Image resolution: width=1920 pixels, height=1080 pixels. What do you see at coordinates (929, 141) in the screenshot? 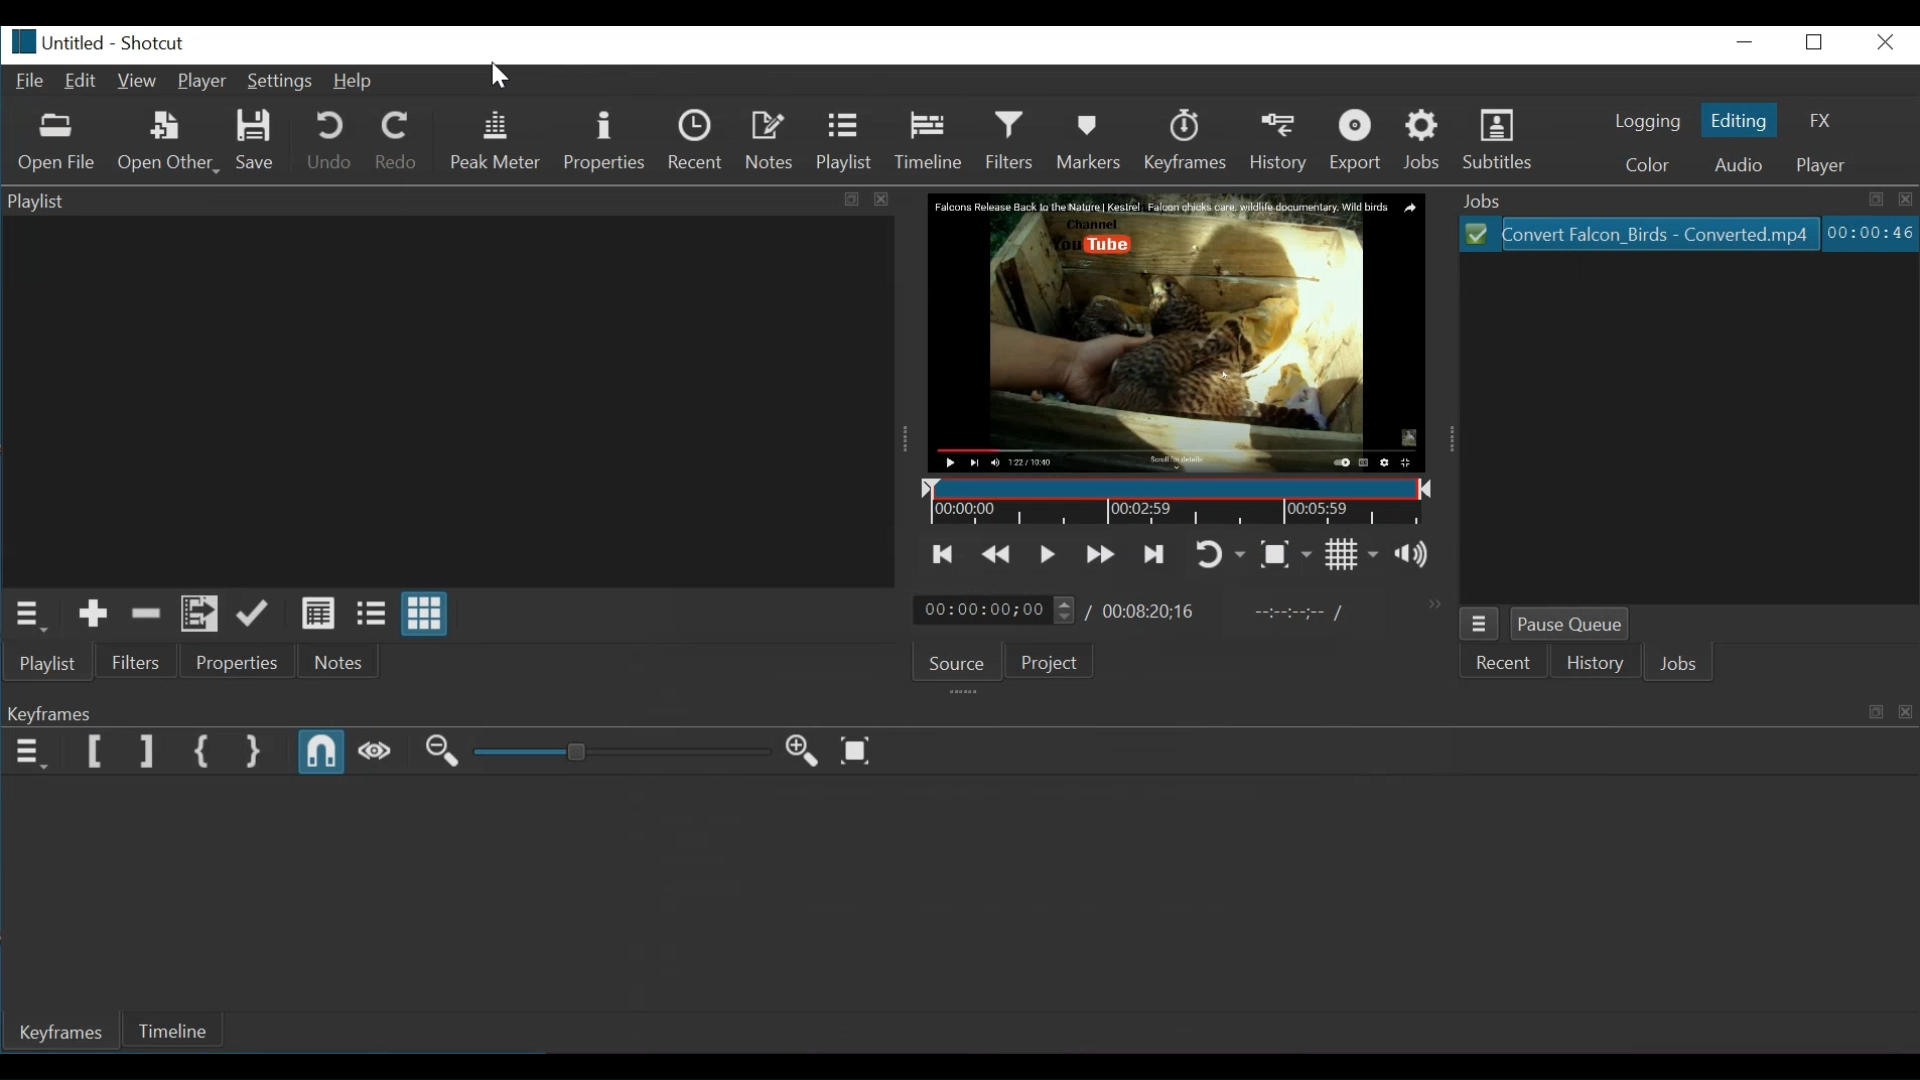
I see `Timeline` at bounding box center [929, 141].